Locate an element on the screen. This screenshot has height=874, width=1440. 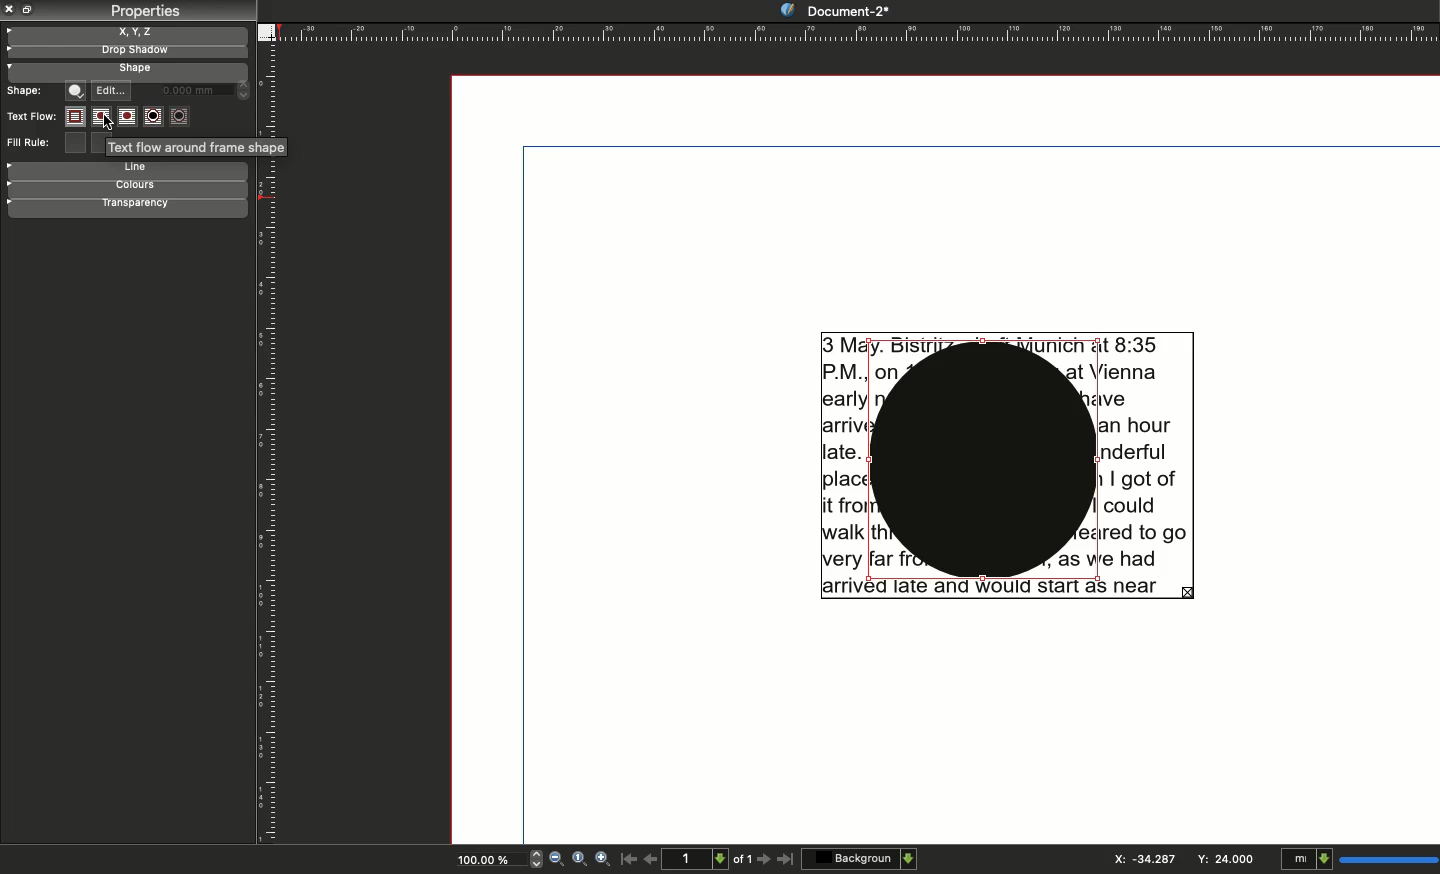
Zoom is located at coordinates (488, 858).